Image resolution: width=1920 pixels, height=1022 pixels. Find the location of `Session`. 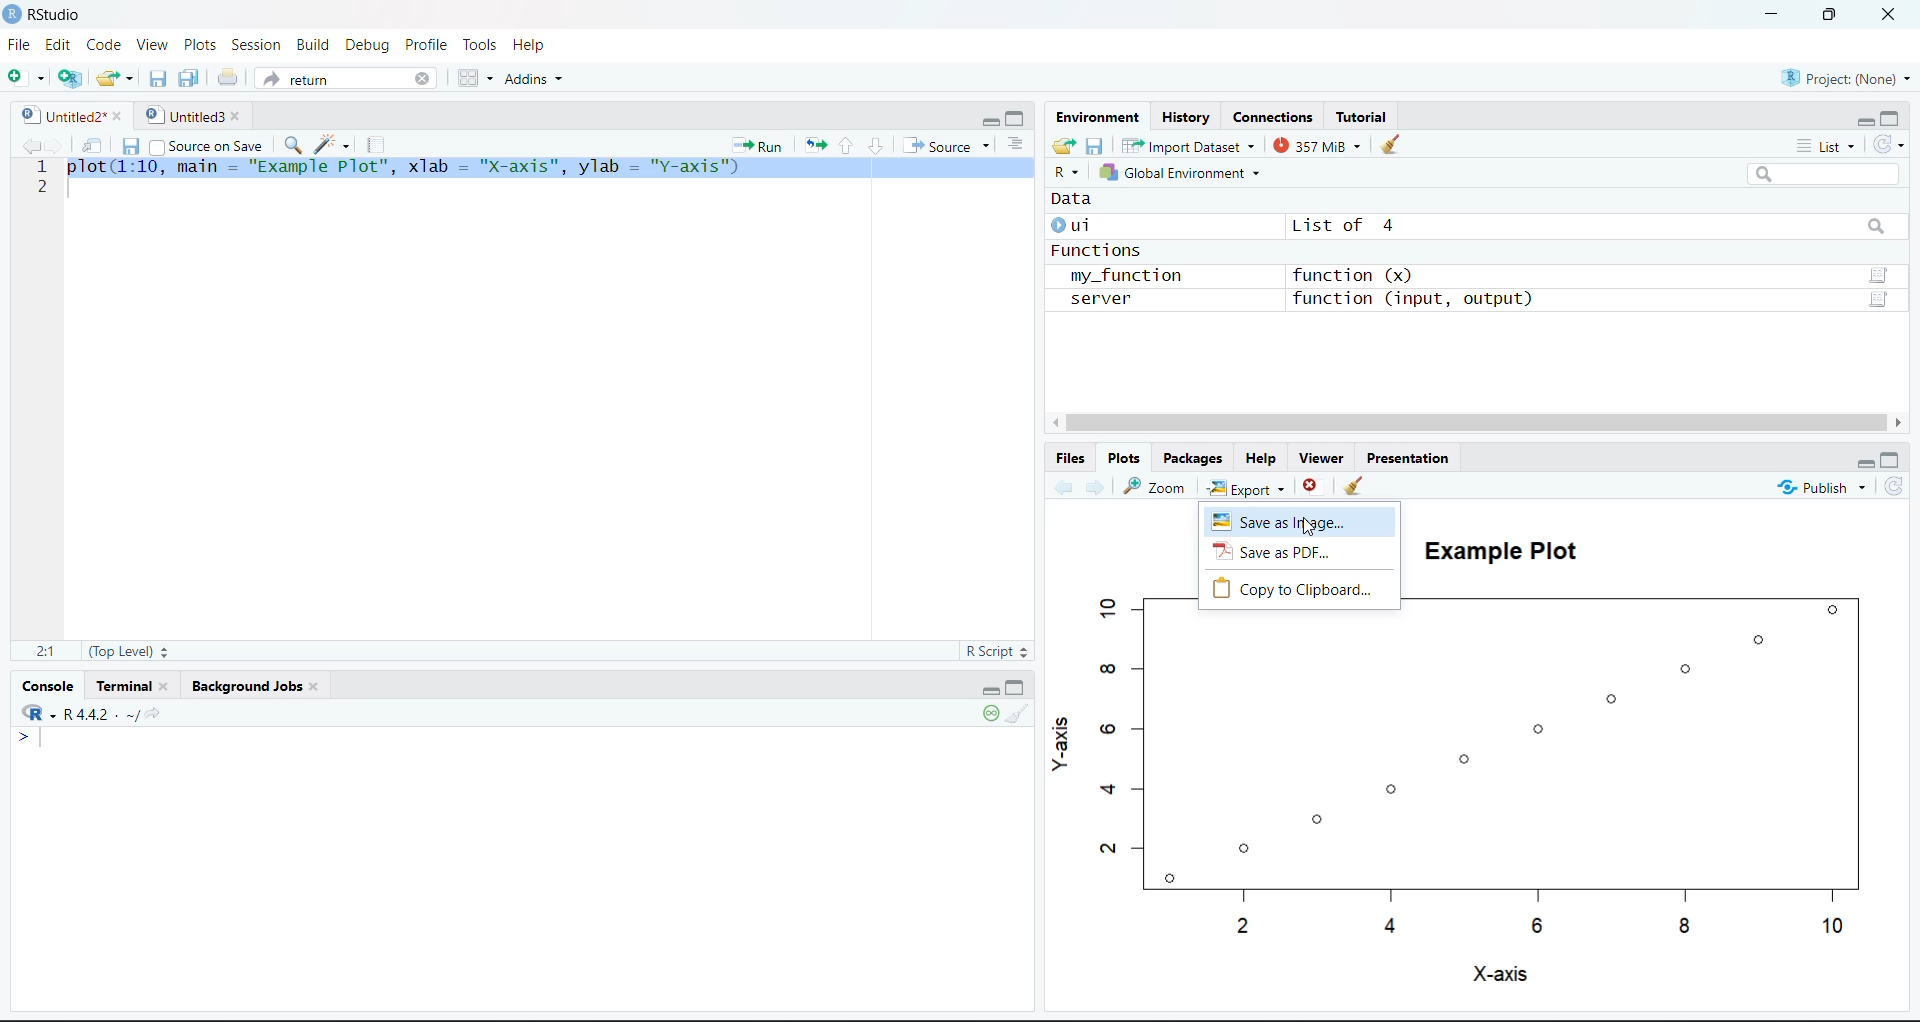

Session is located at coordinates (257, 43).